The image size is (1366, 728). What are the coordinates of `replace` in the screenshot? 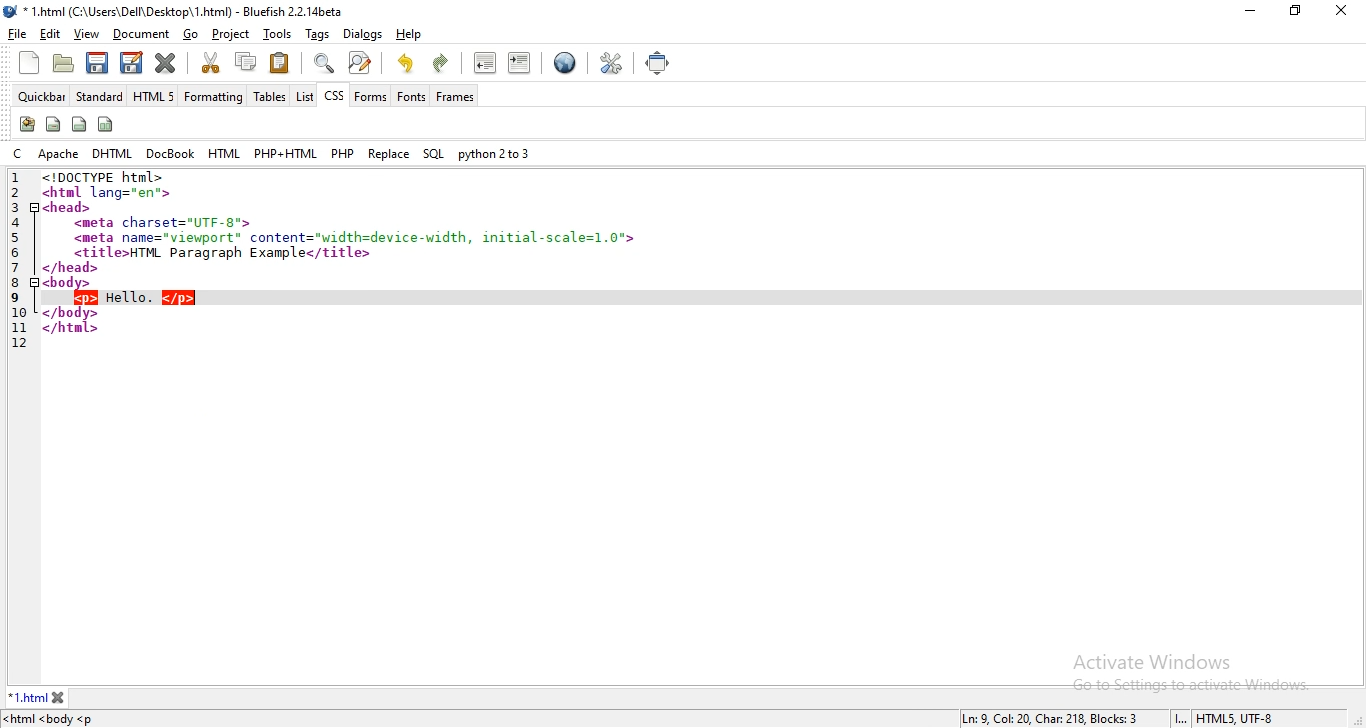 It's located at (389, 153).